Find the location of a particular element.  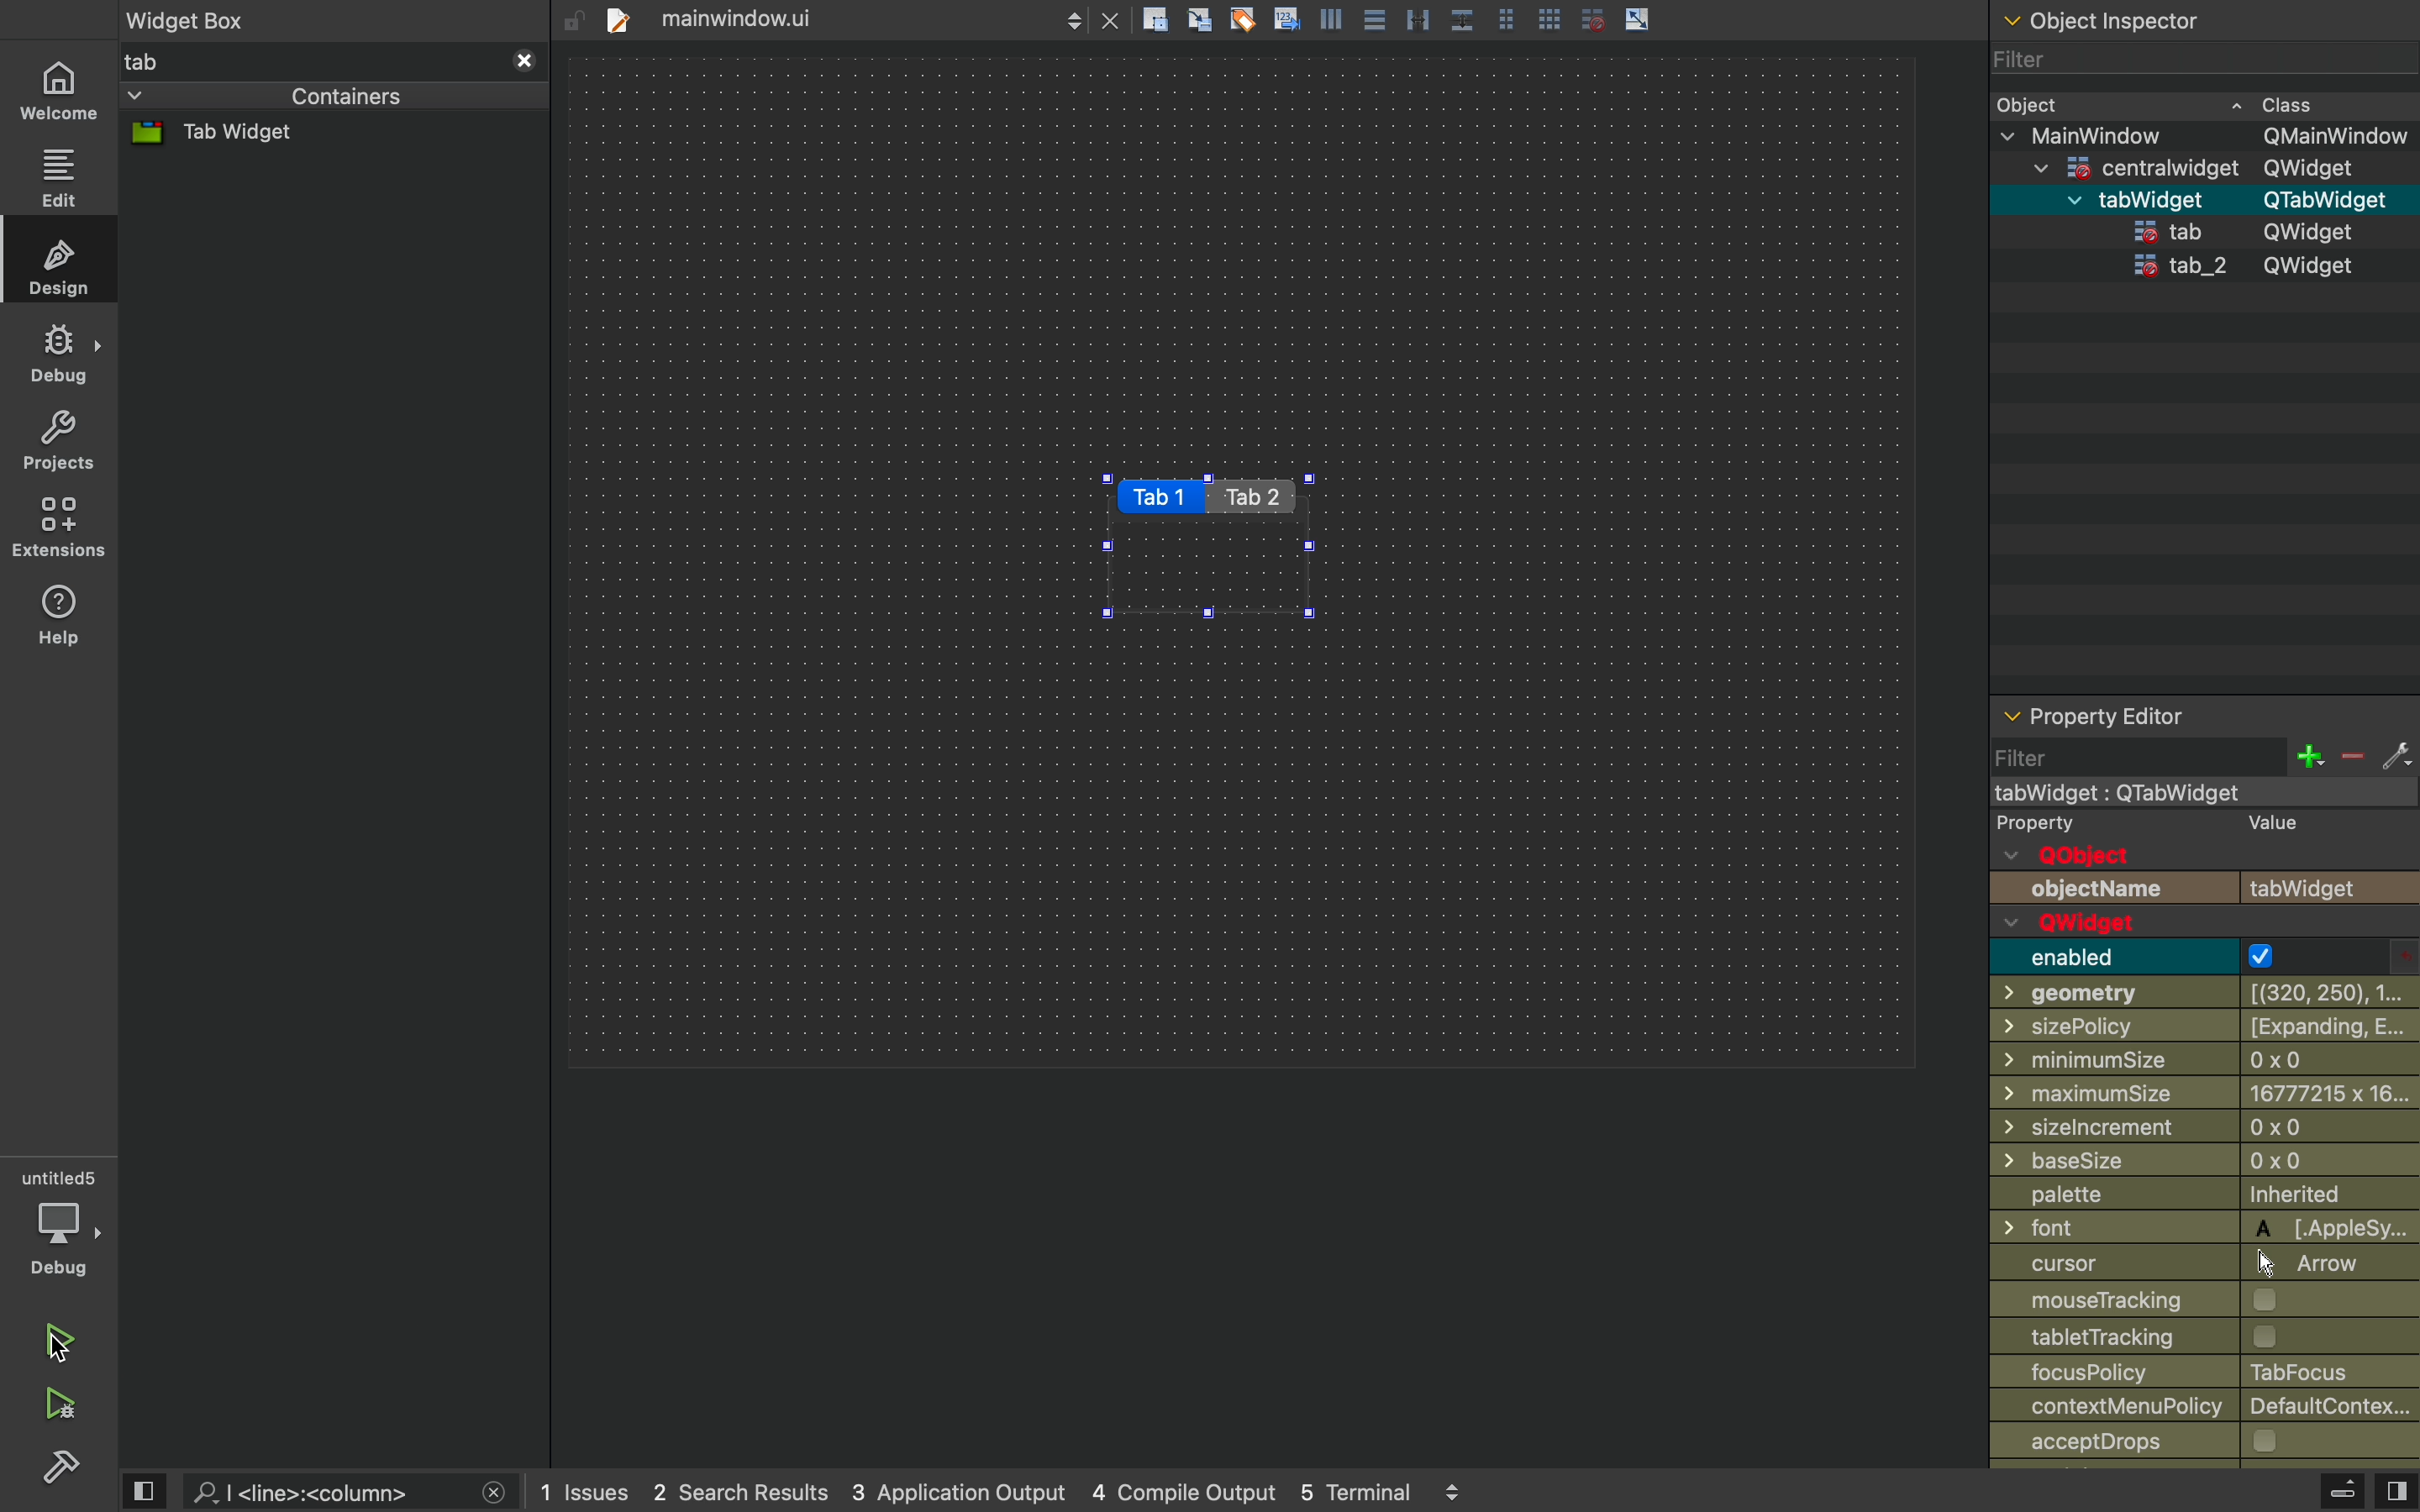

tab qwidget is located at coordinates (2248, 231).